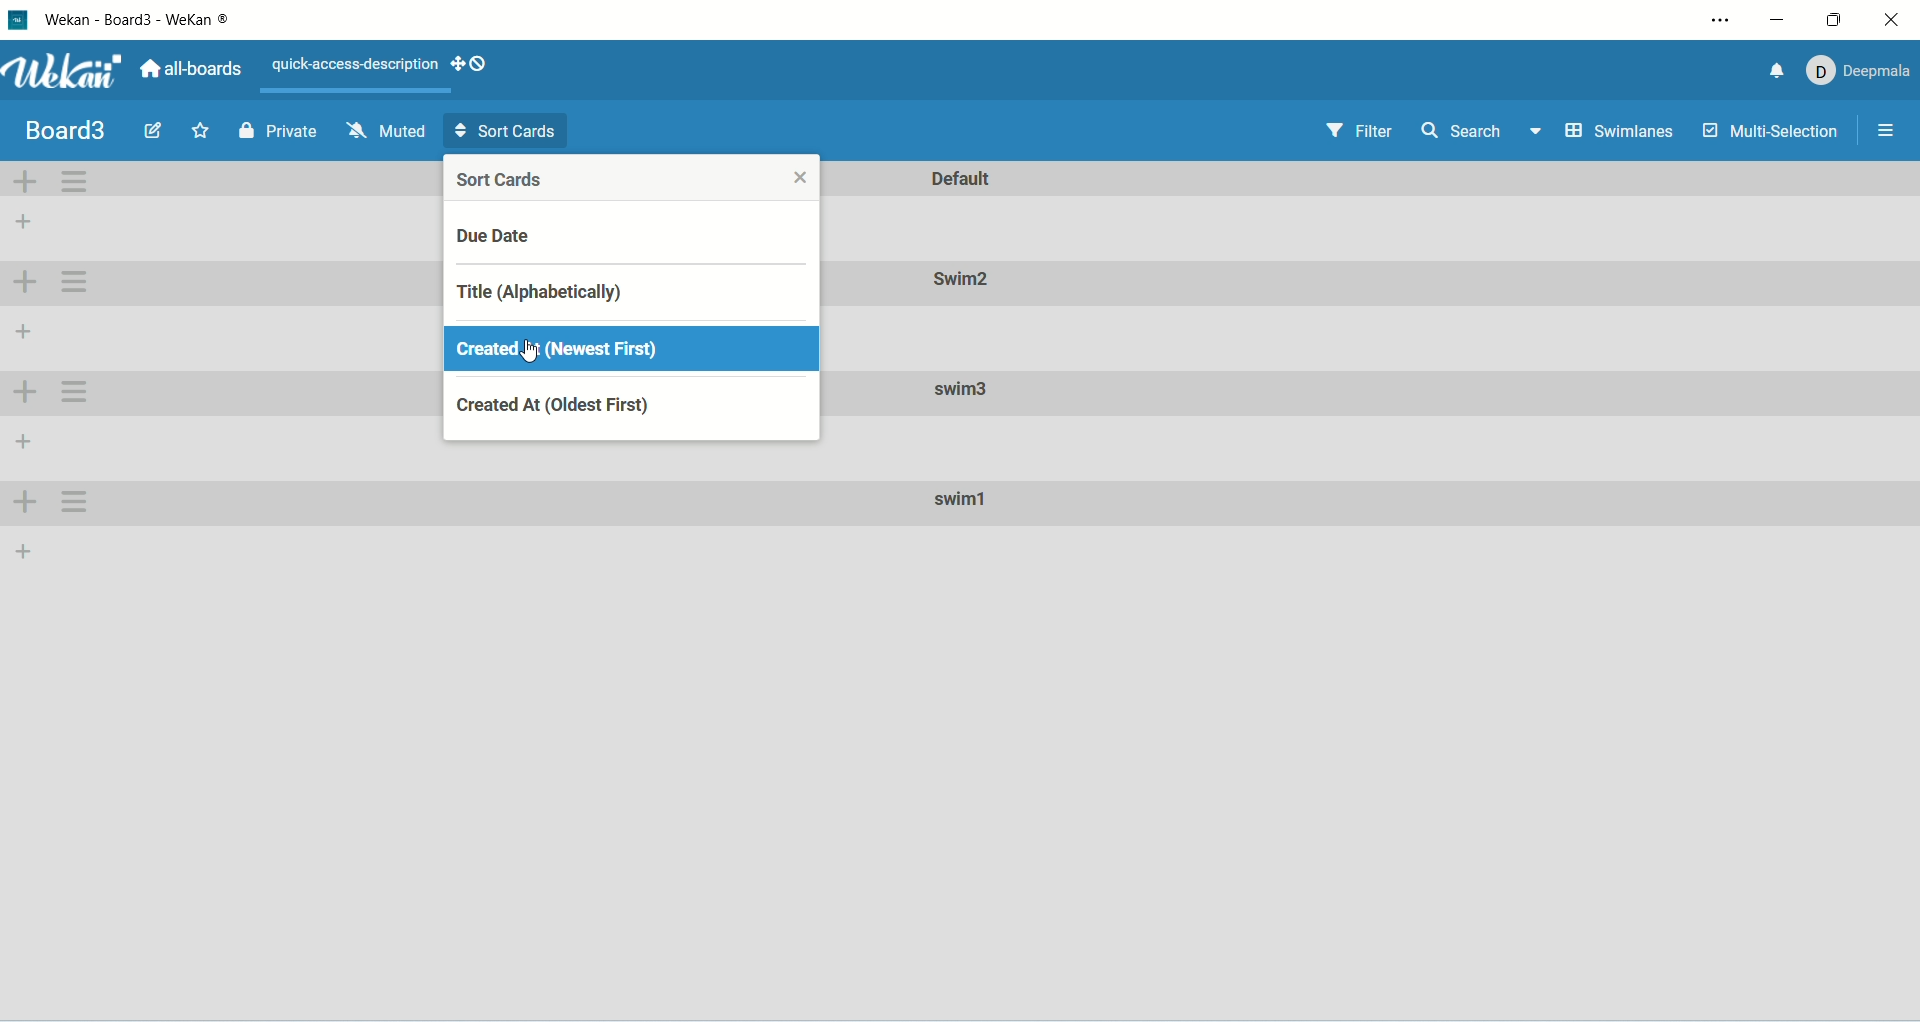 The width and height of the screenshot is (1920, 1022). I want to click on edit, so click(154, 128).